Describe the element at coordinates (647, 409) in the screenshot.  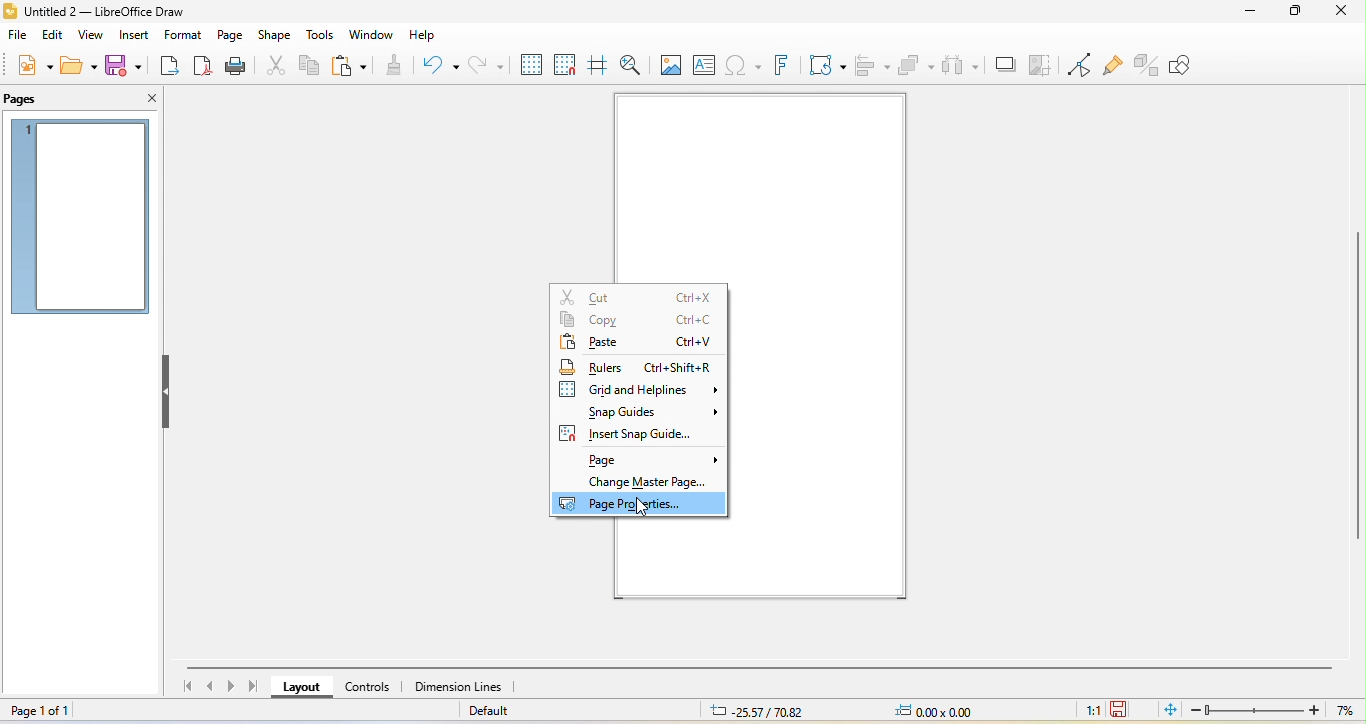
I see `snap guides` at that location.